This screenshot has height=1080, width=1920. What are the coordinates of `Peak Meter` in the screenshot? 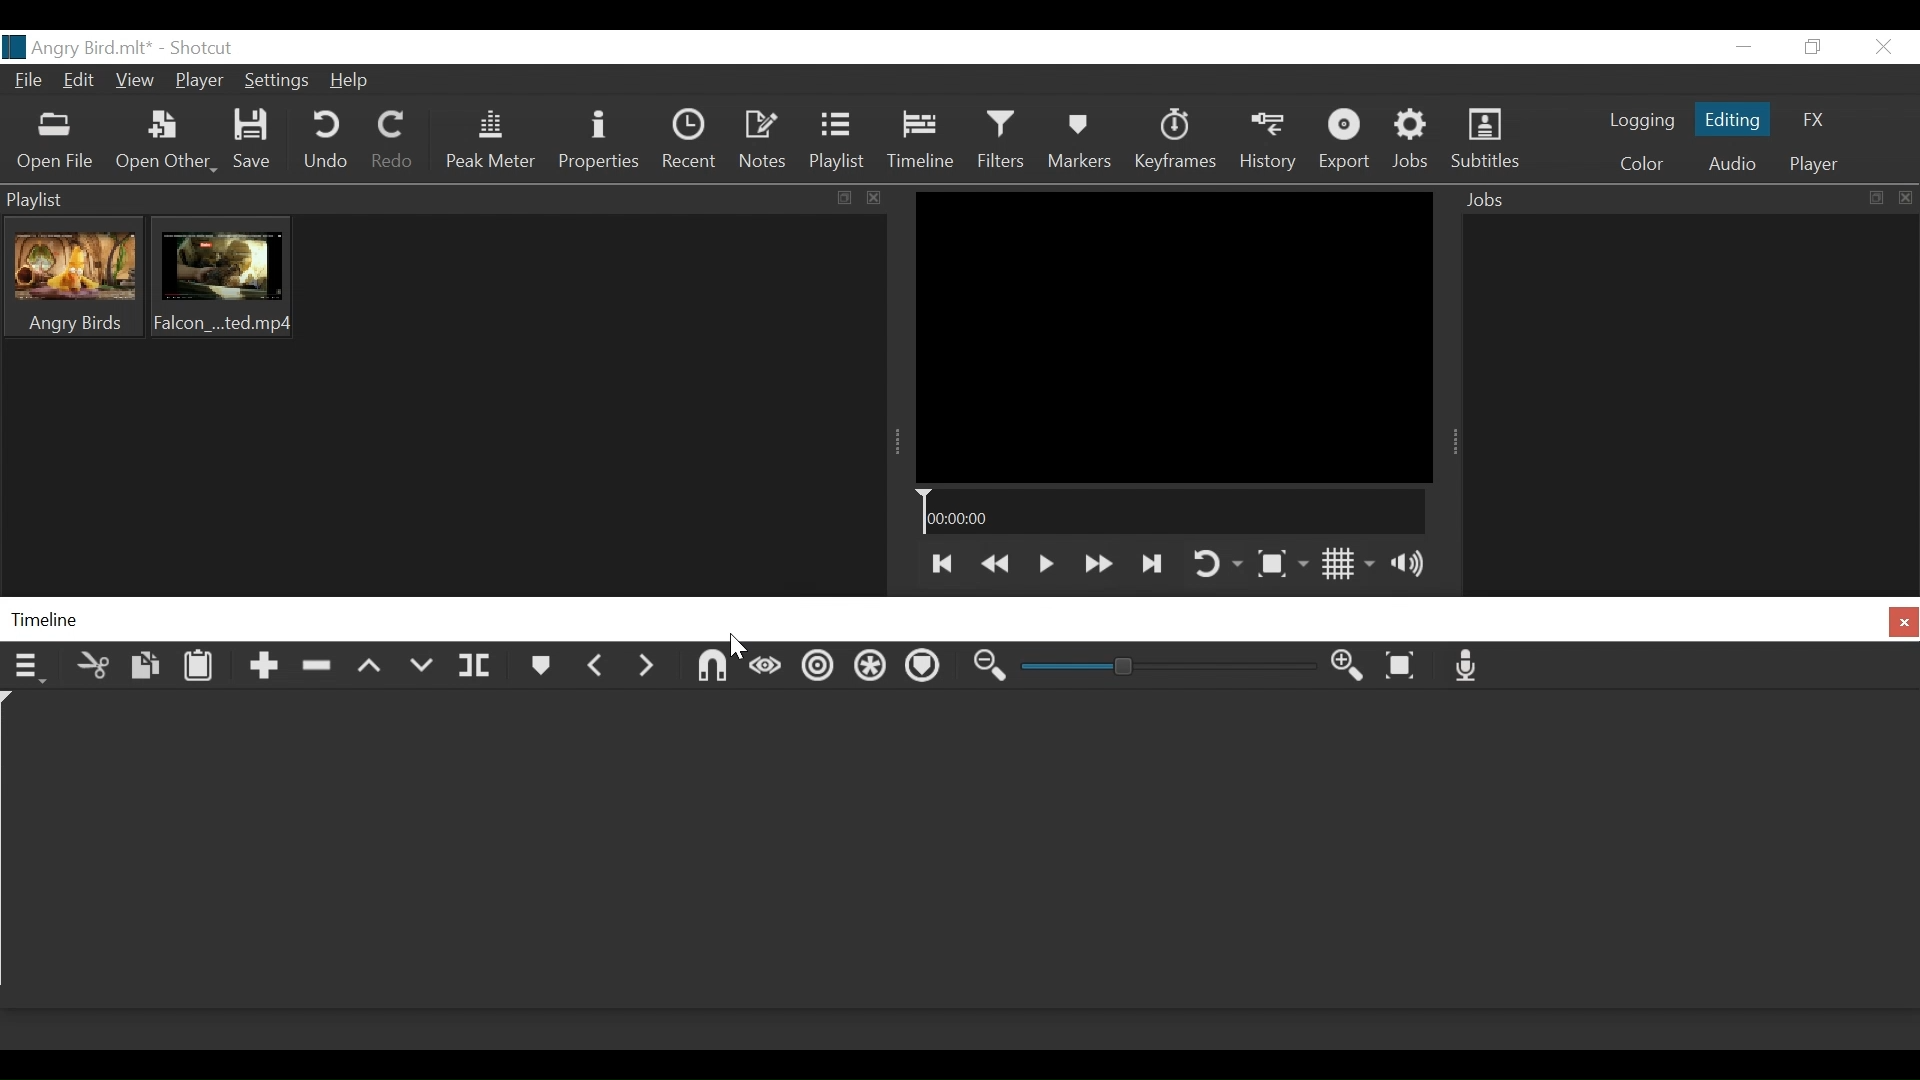 It's located at (493, 142).